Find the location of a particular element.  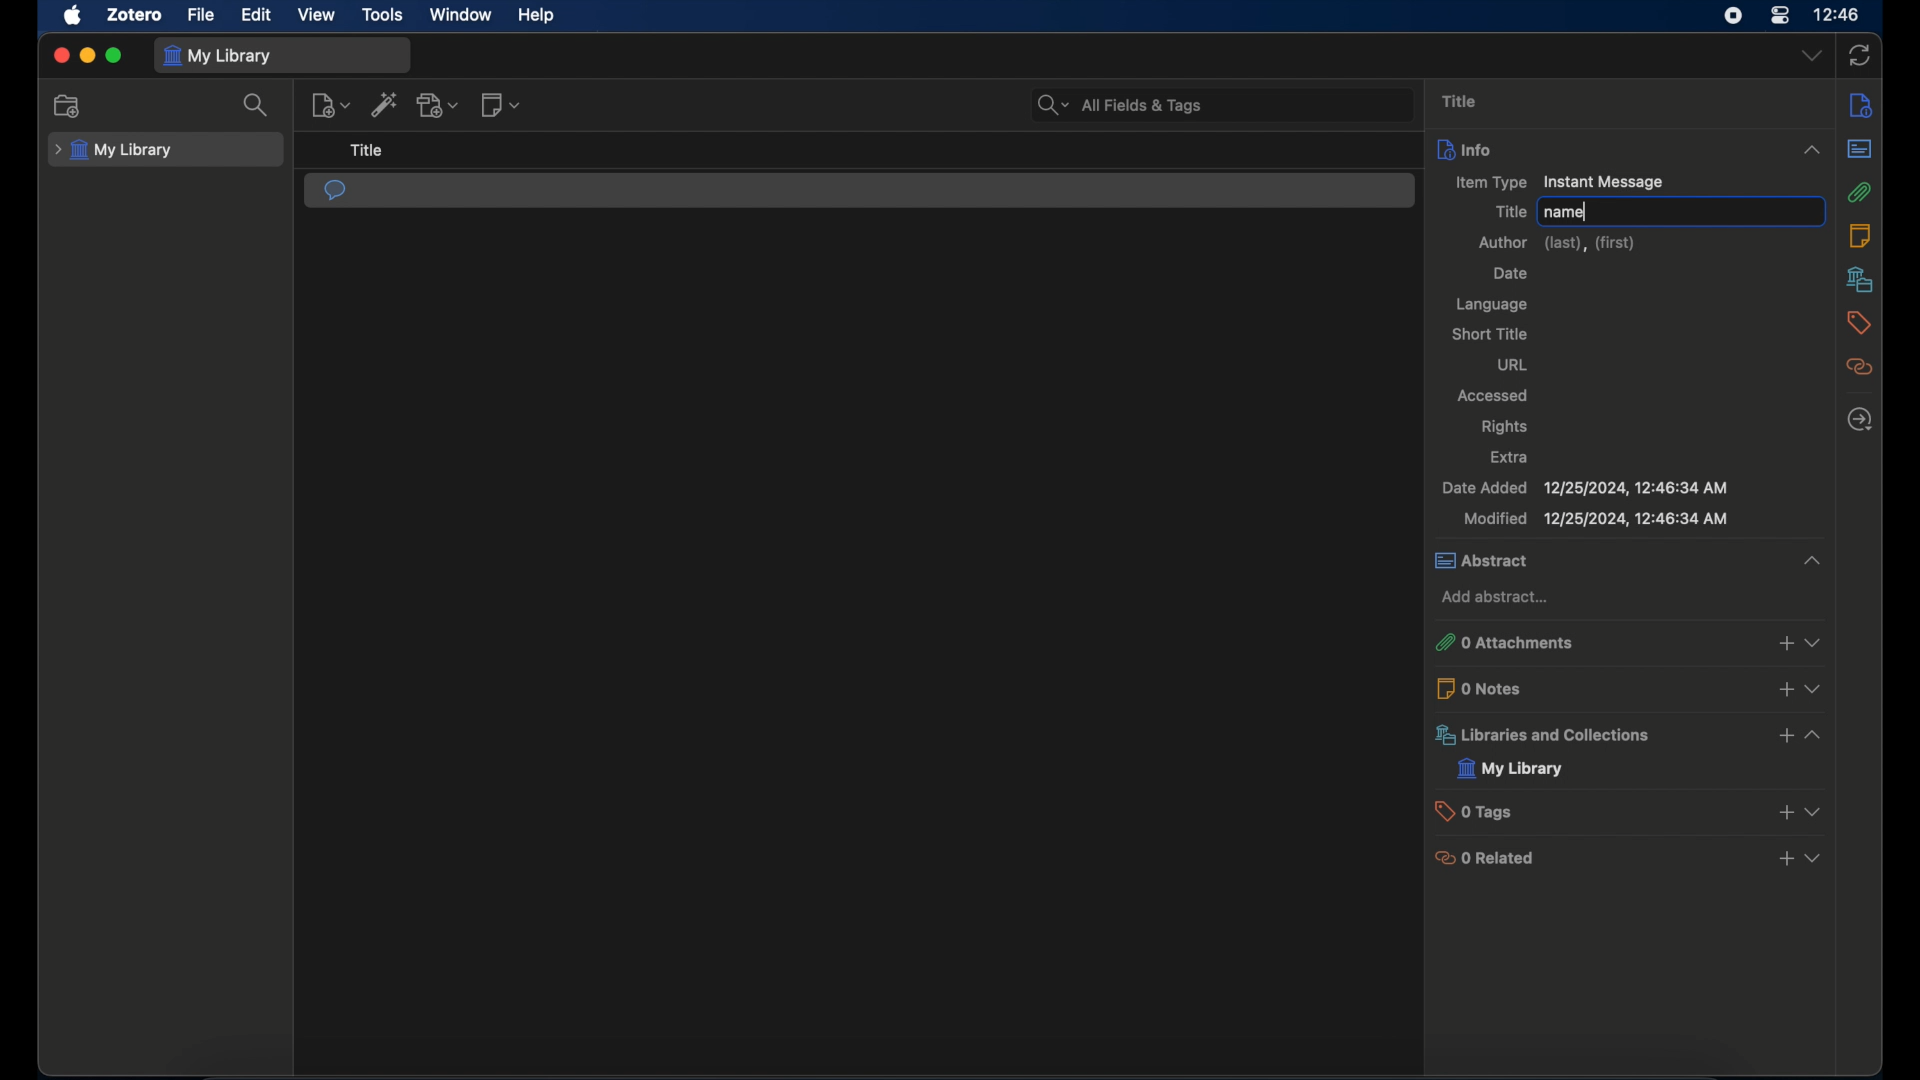

title is located at coordinates (365, 150).